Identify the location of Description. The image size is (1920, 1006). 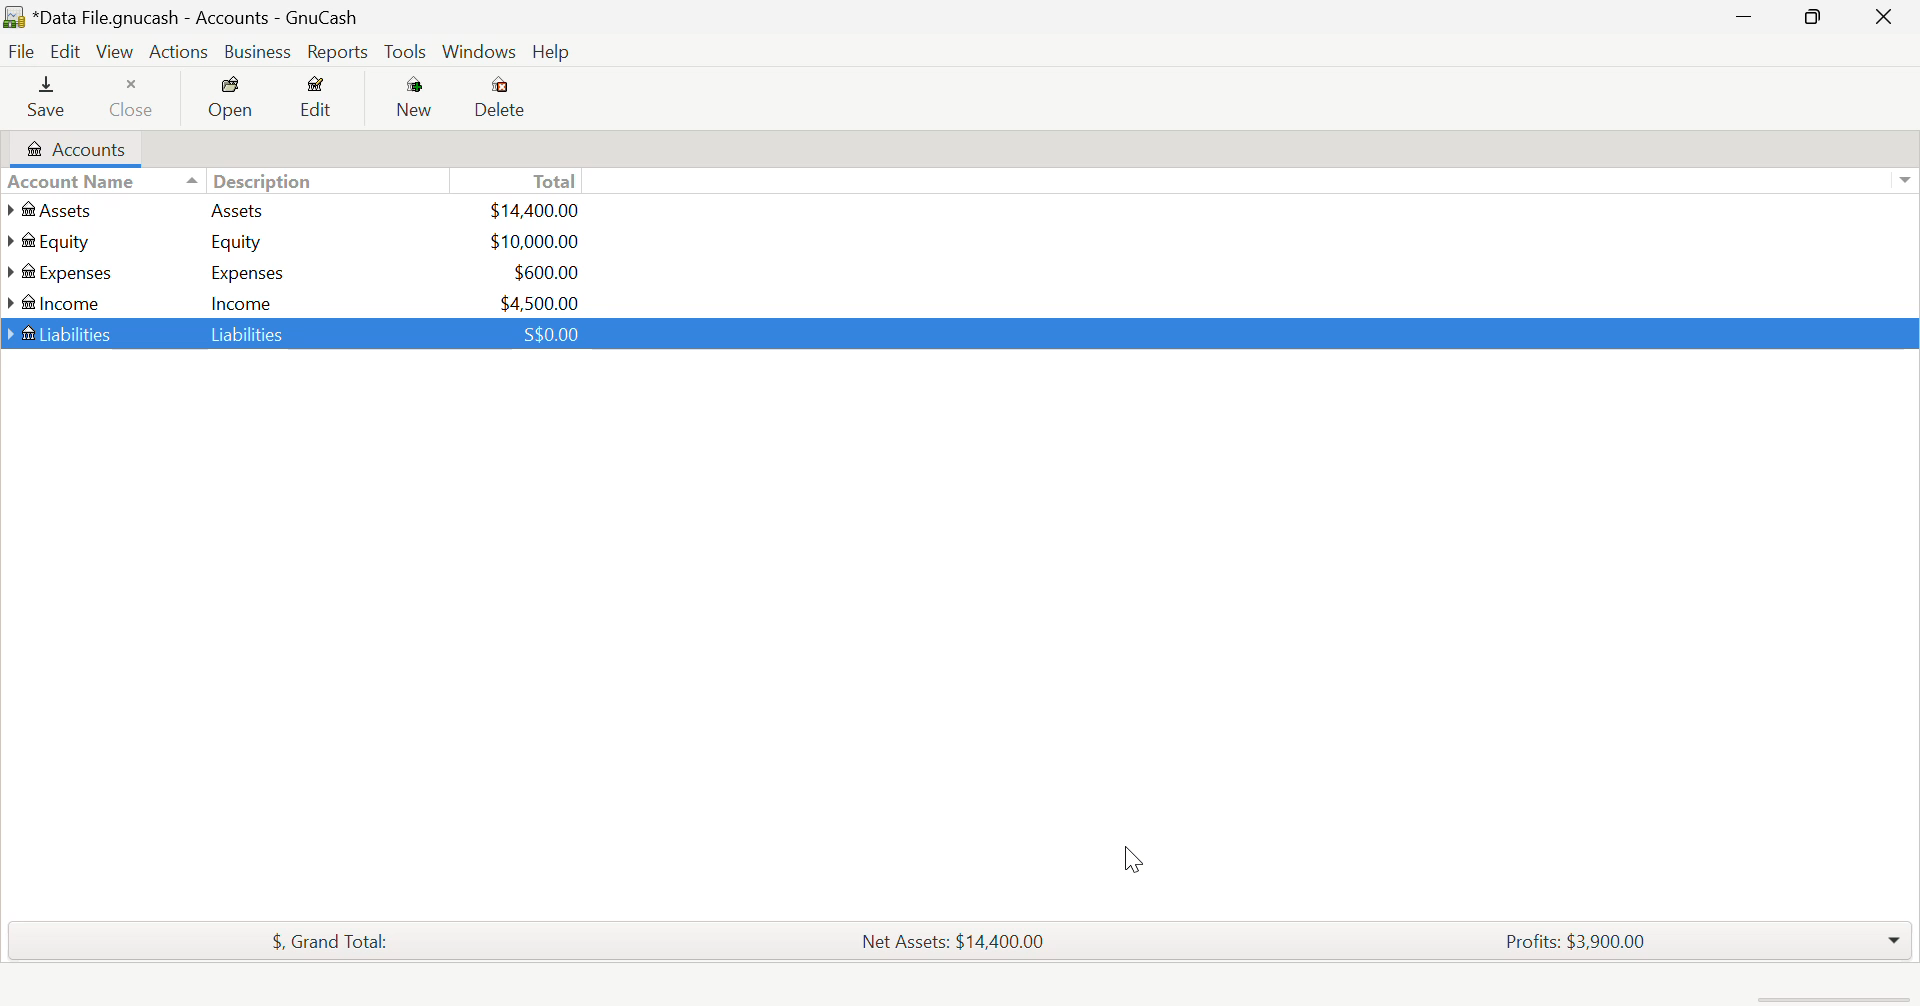
(250, 179).